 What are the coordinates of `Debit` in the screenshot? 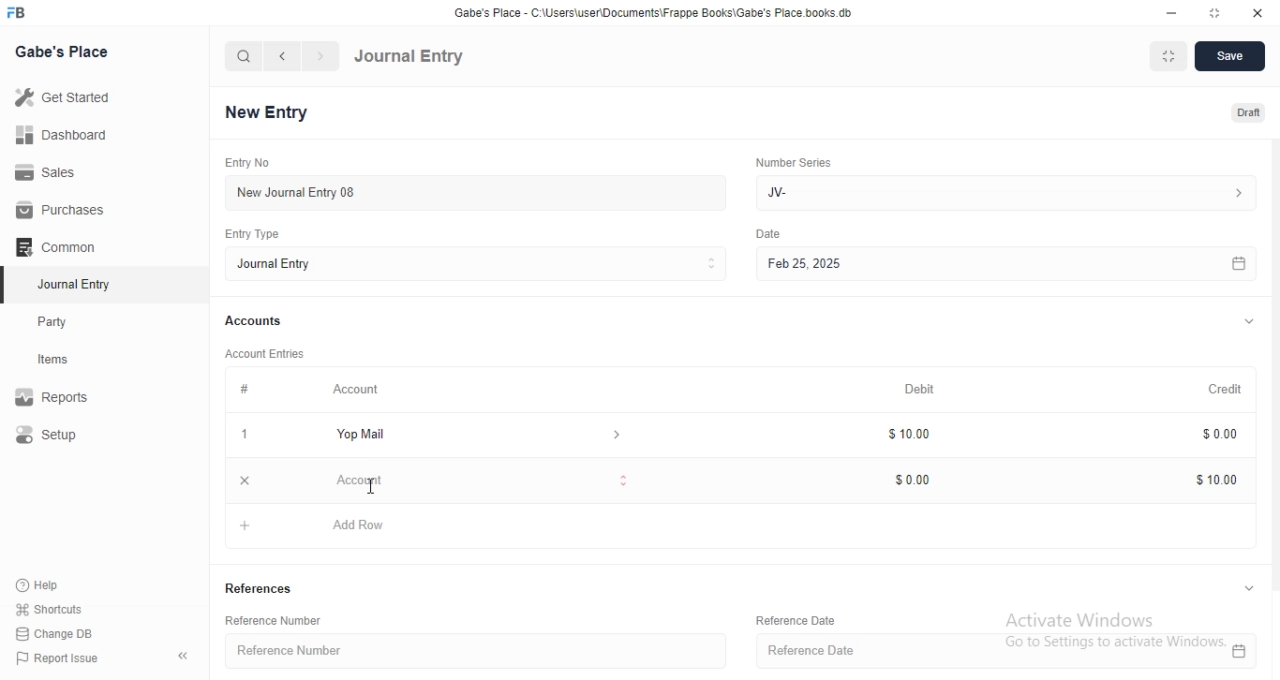 It's located at (919, 388).